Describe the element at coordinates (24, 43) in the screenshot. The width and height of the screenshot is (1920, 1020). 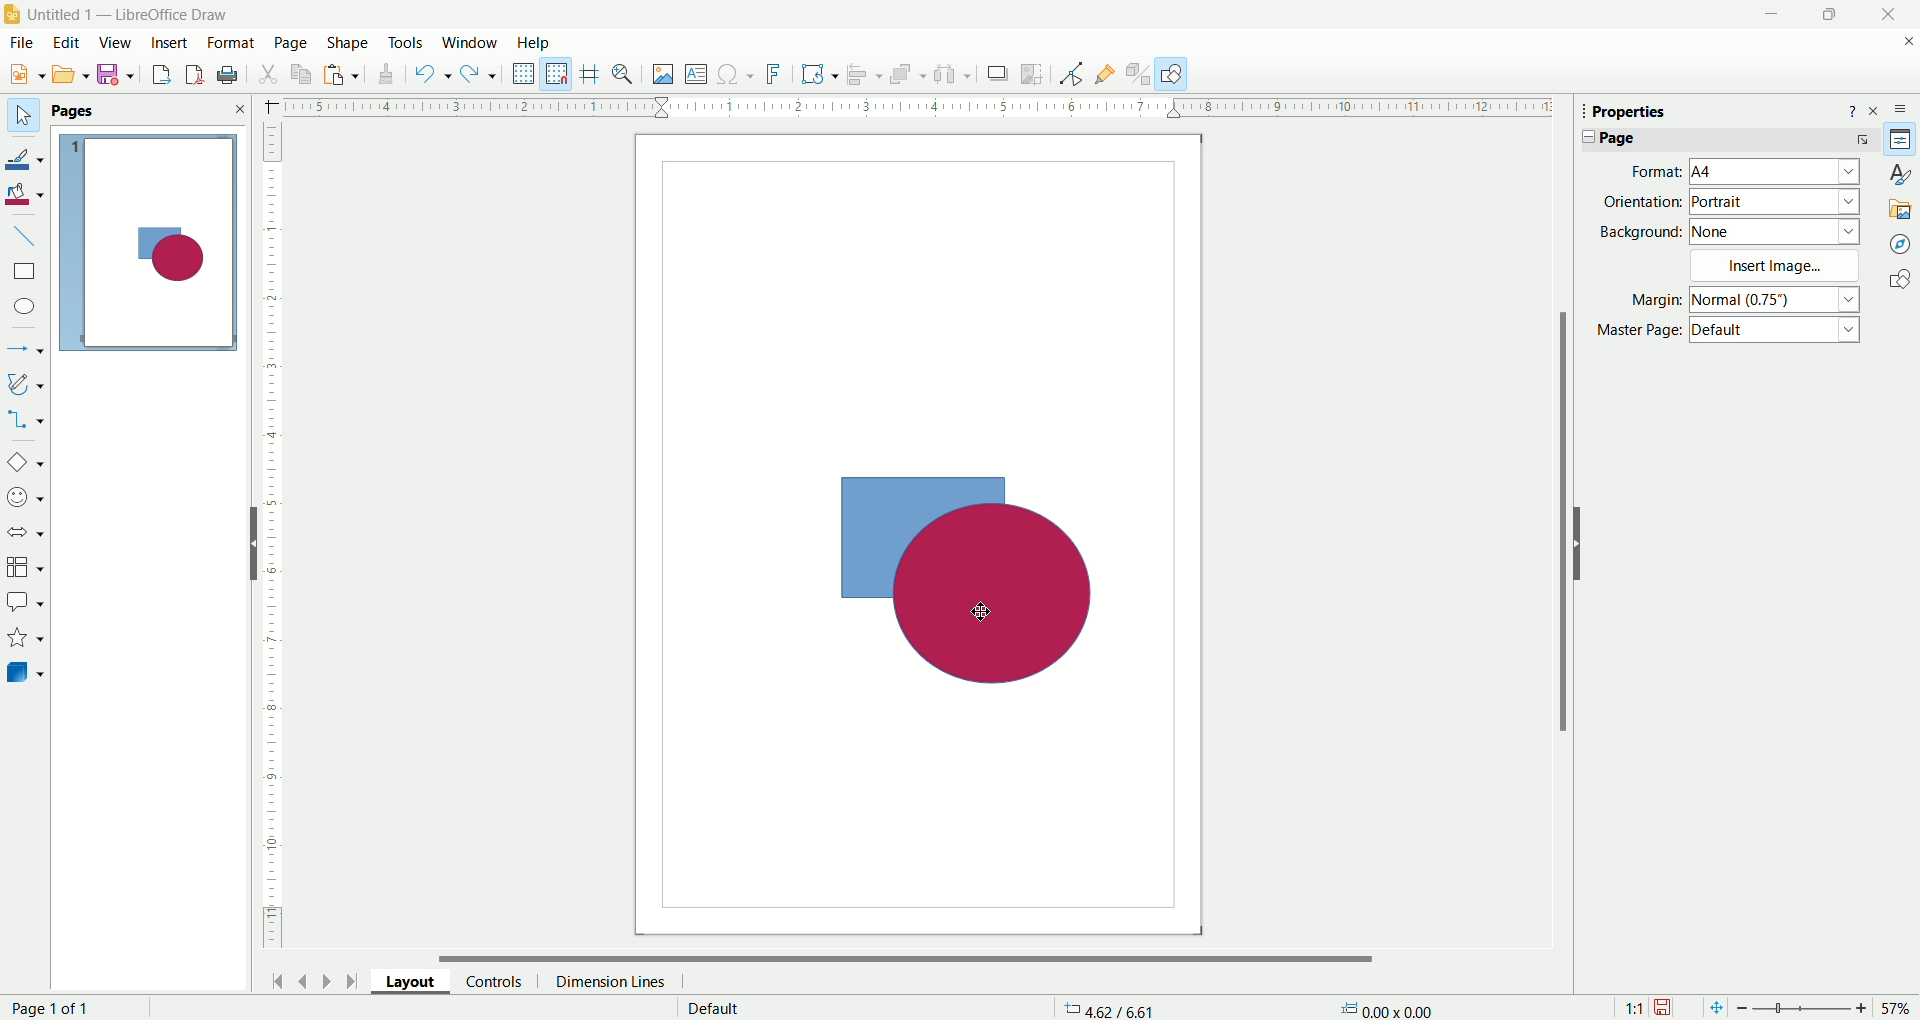
I see `file` at that location.